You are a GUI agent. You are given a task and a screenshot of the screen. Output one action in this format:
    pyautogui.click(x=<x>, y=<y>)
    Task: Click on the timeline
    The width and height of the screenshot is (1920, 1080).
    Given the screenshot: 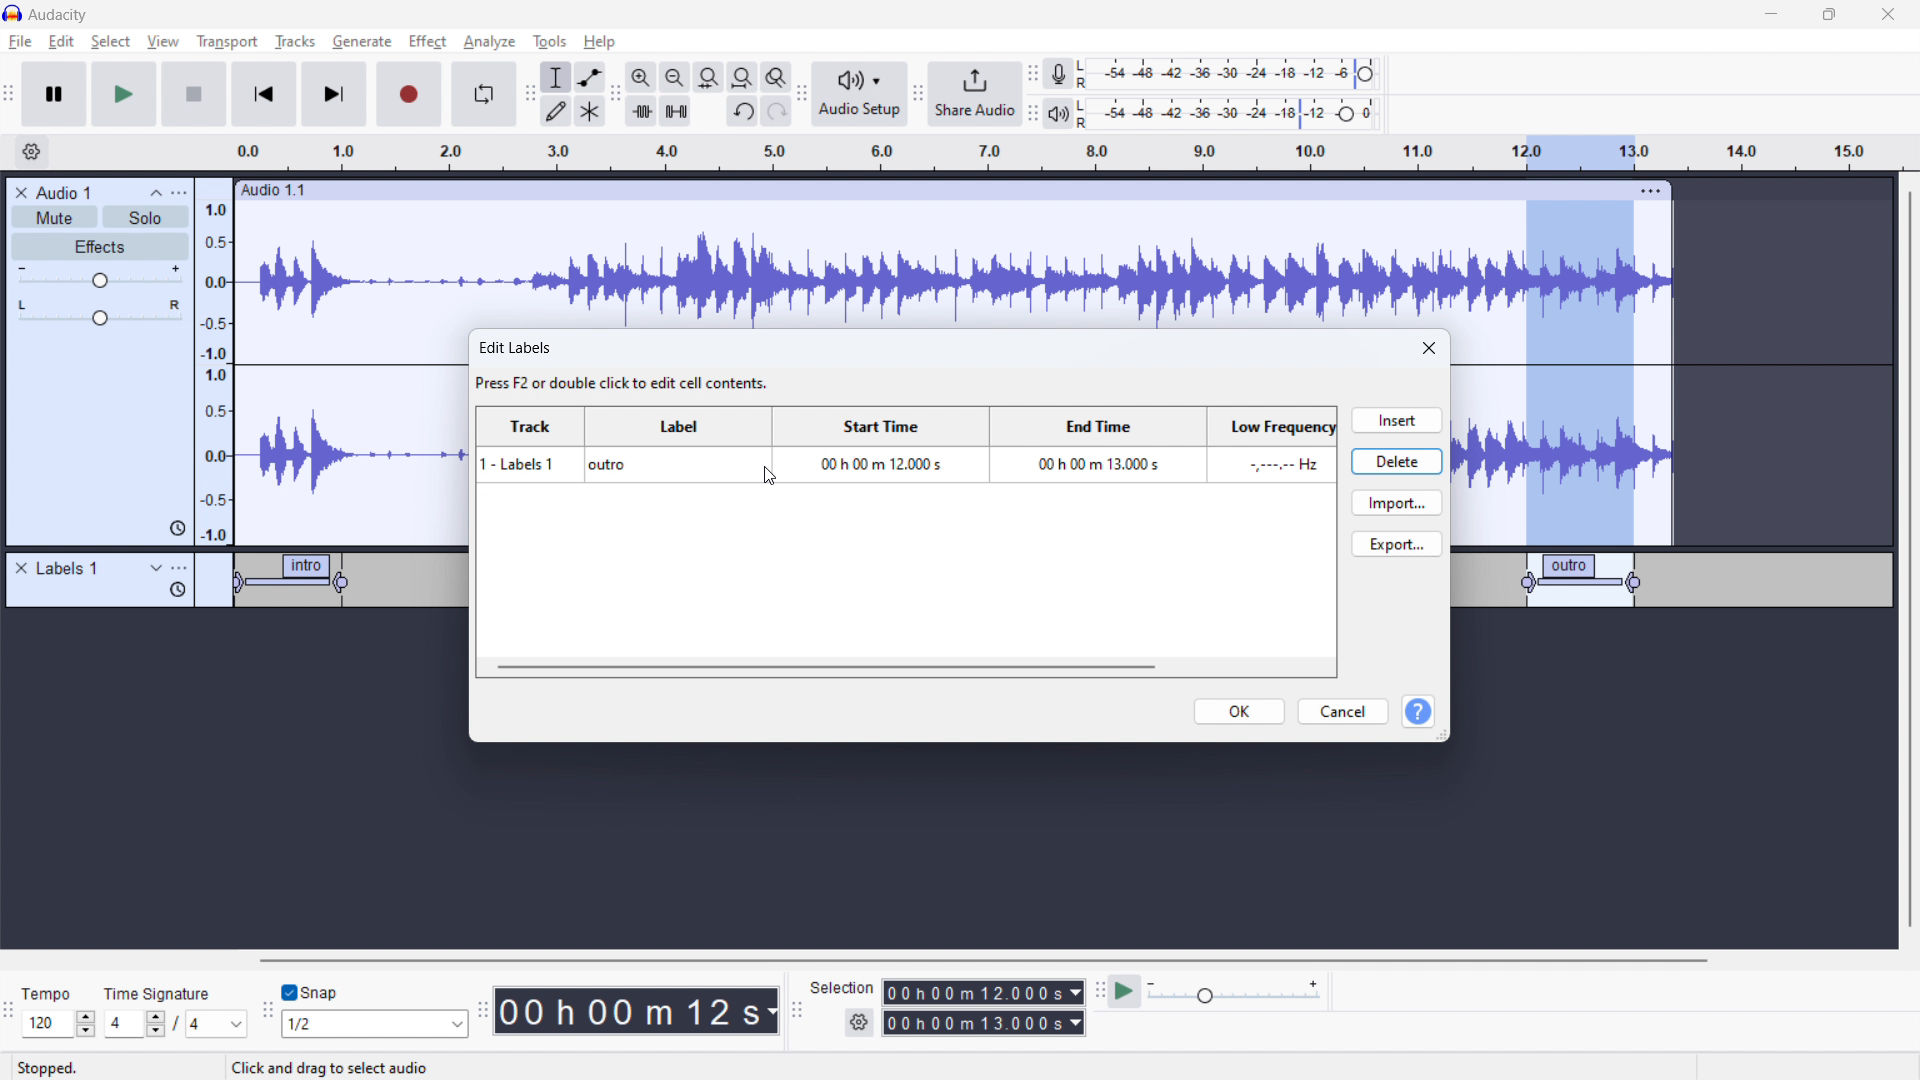 What is the action you would take?
    pyautogui.click(x=955, y=839)
    